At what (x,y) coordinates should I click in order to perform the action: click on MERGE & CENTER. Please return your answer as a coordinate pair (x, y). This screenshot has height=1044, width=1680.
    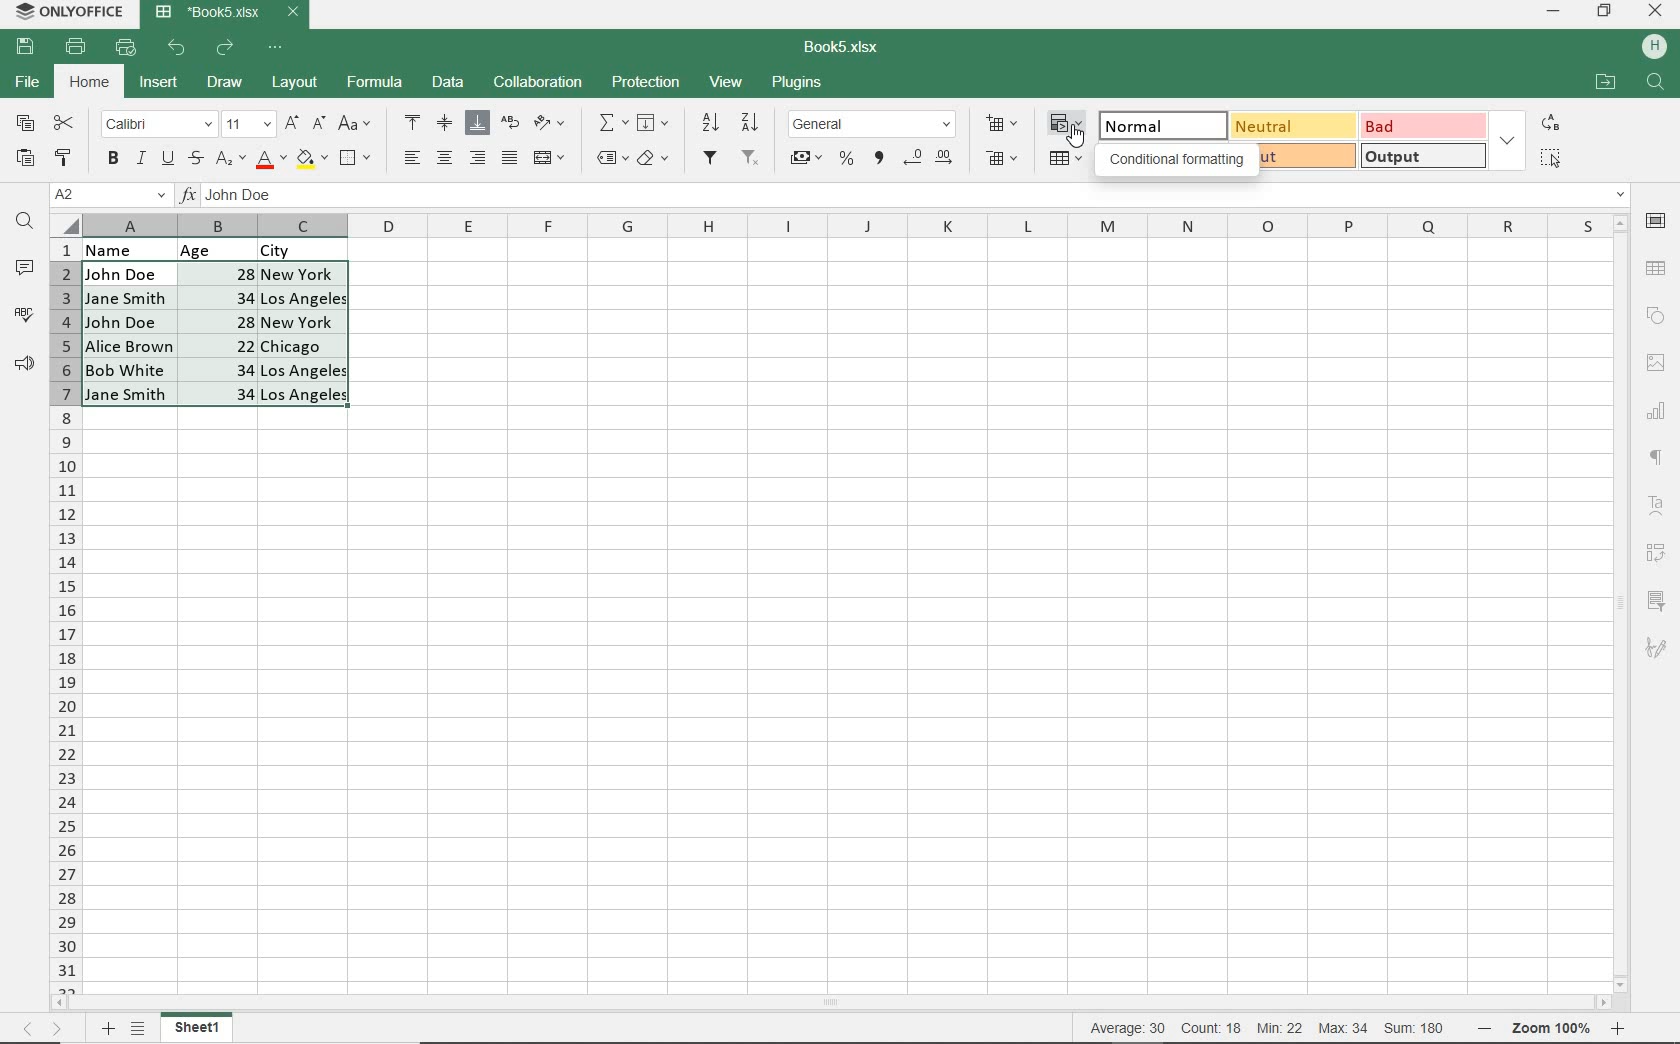
    Looking at the image, I should click on (550, 158).